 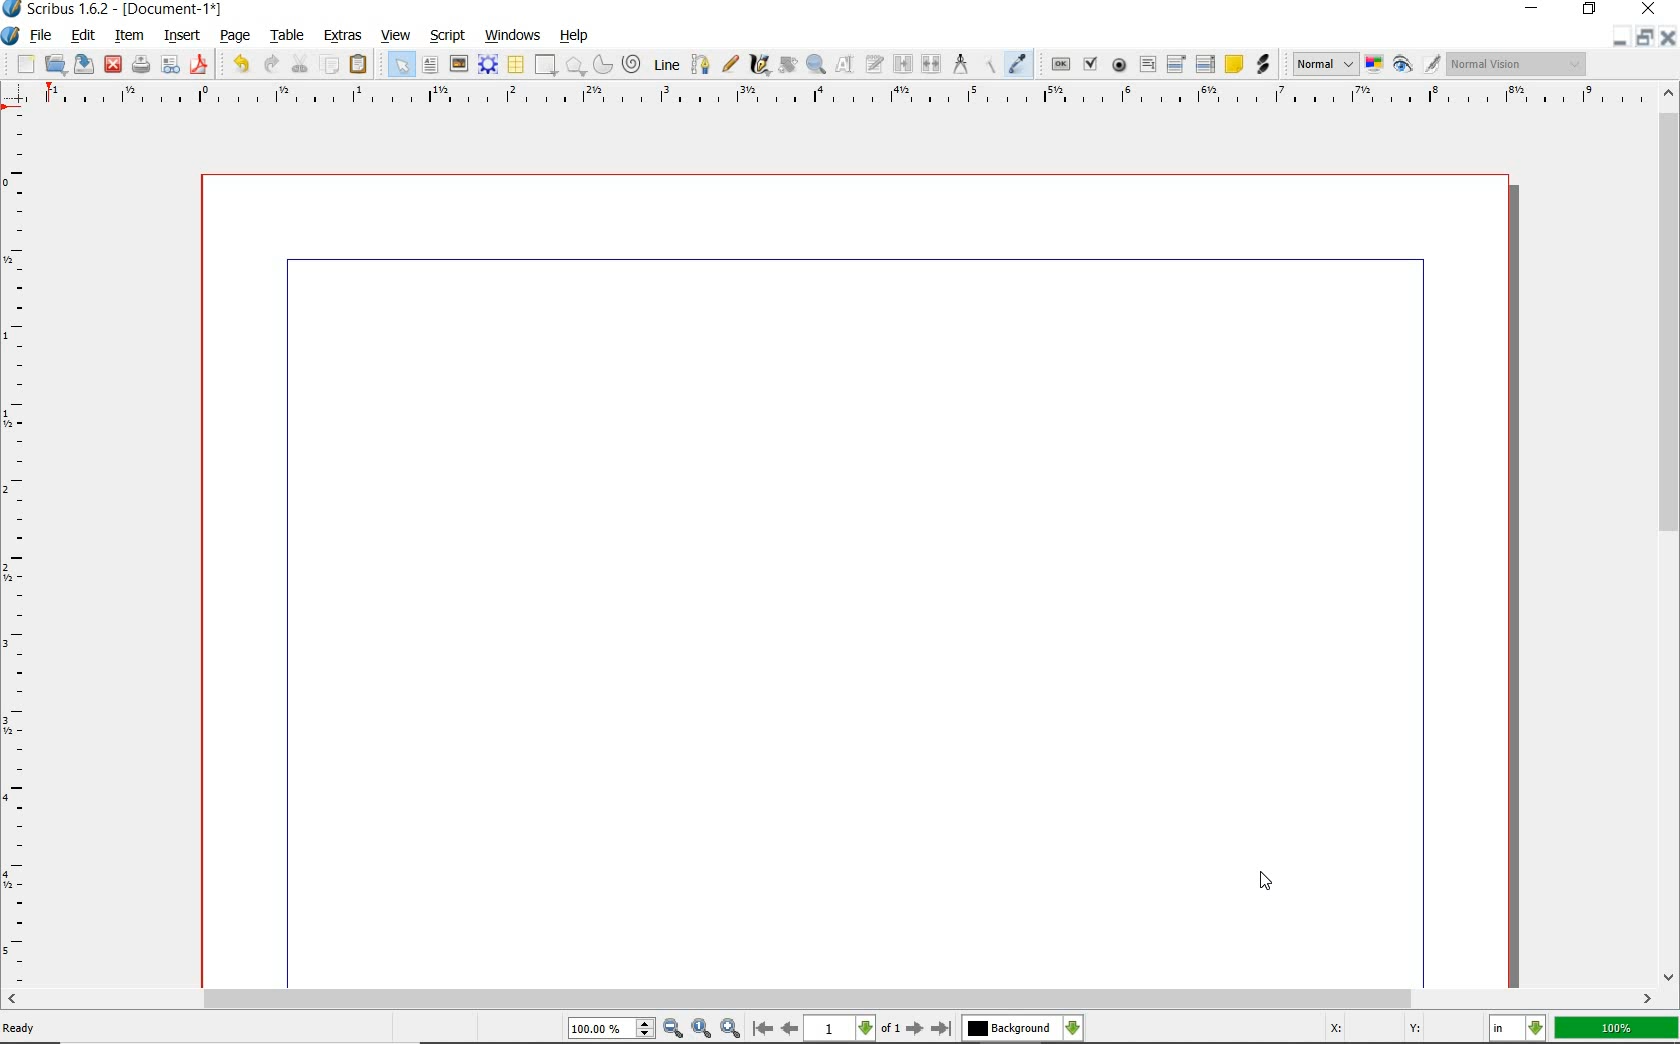 I want to click on text frame, so click(x=430, y=64).